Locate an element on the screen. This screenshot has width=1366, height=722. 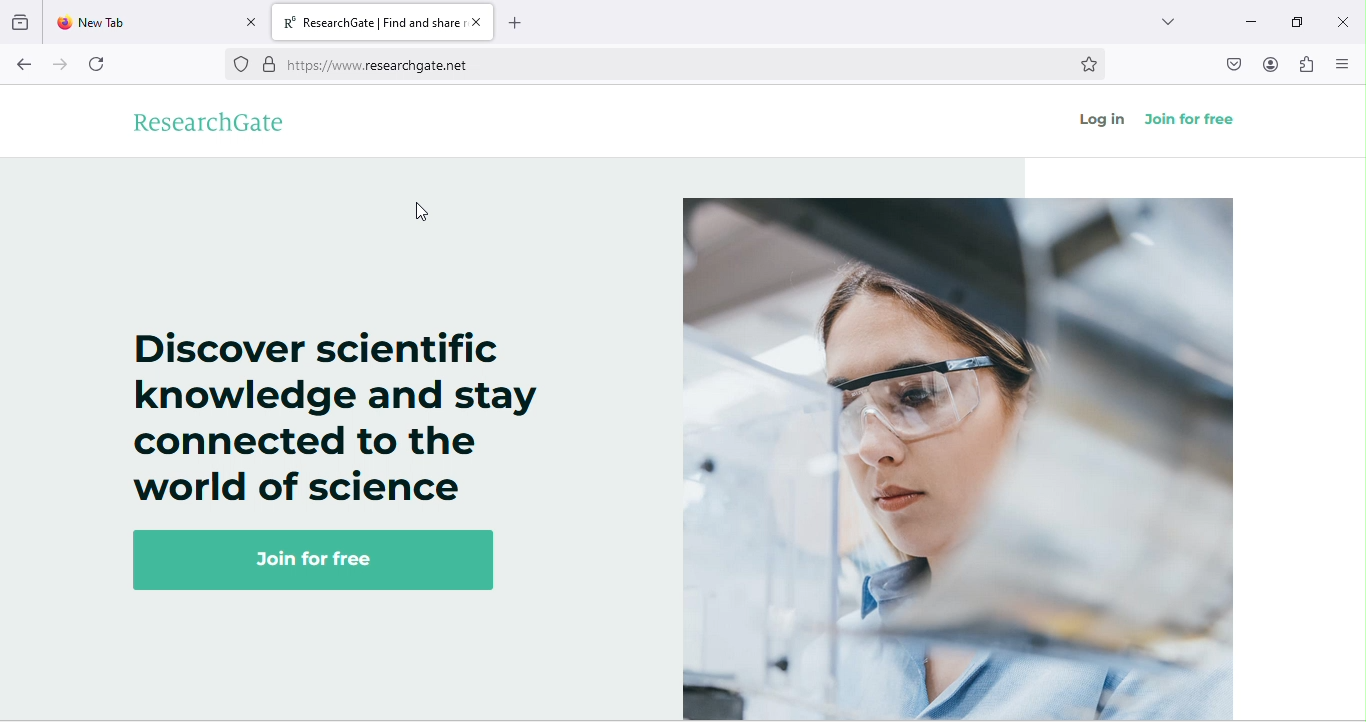
Discover scientific knowledge and stay connected to the world of science is located at coordinates (323, 416).